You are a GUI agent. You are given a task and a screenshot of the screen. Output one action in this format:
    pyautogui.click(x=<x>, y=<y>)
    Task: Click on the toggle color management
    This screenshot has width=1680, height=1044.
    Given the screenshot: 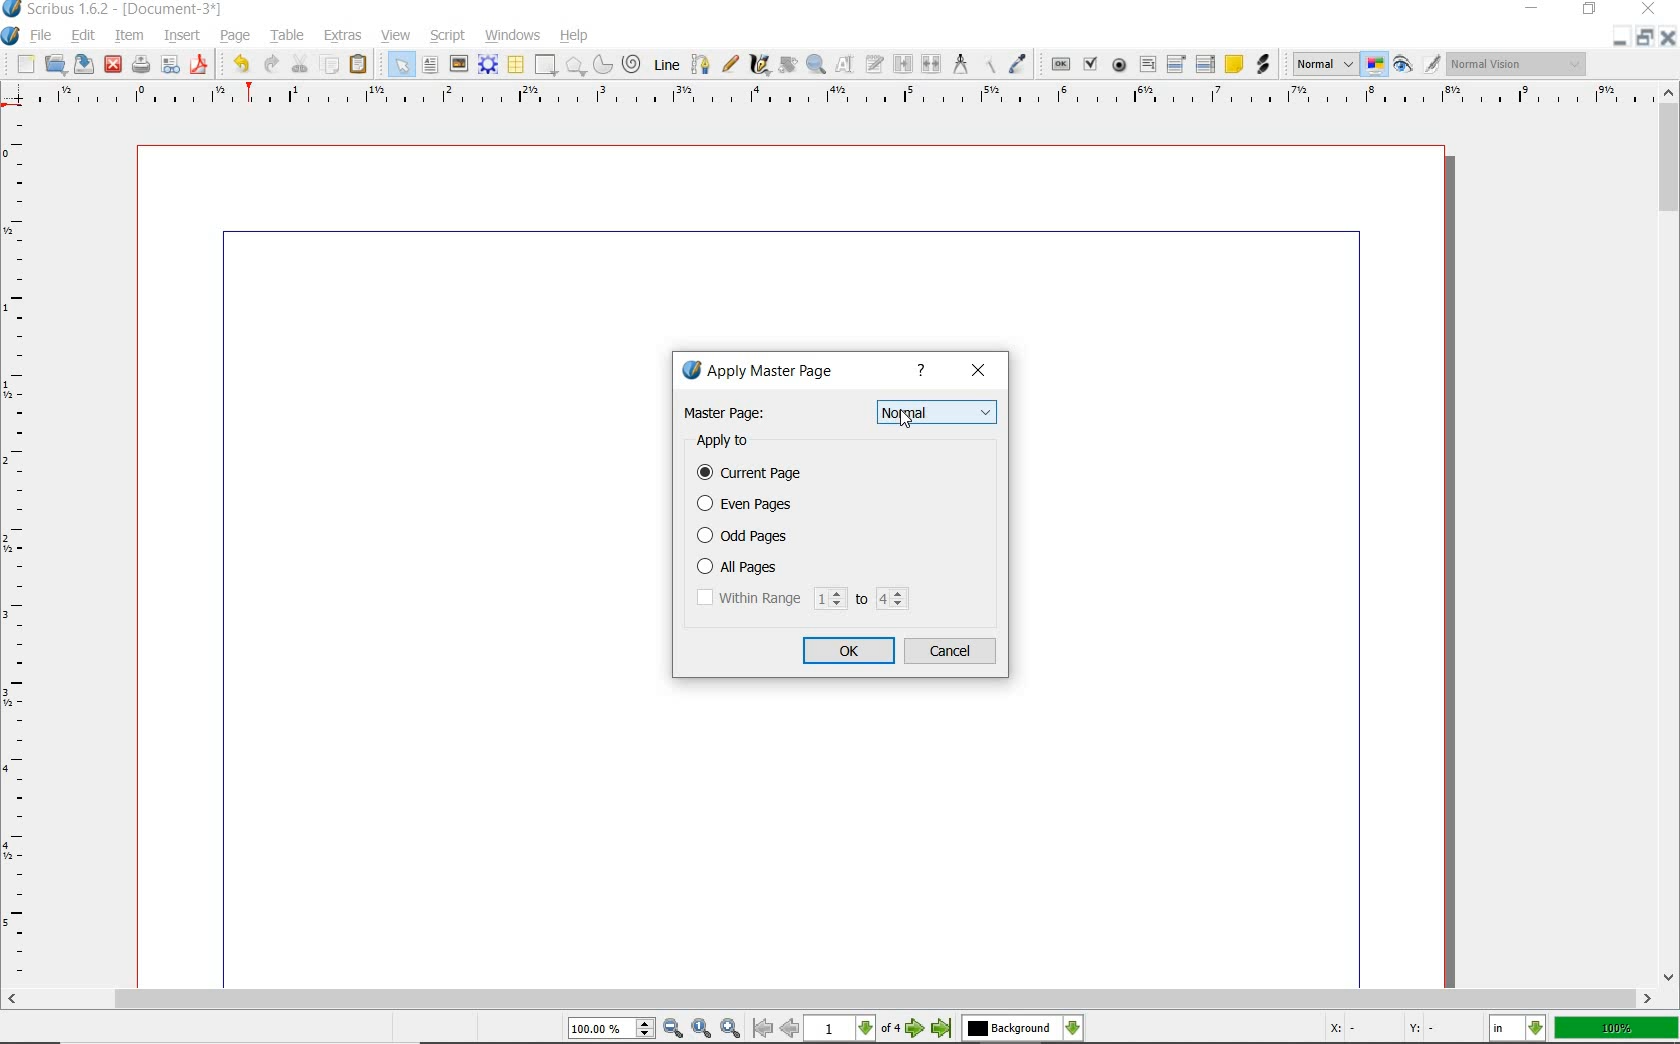 What is the action you would take?
    pyautogui.click(x=1374, y=65)
    